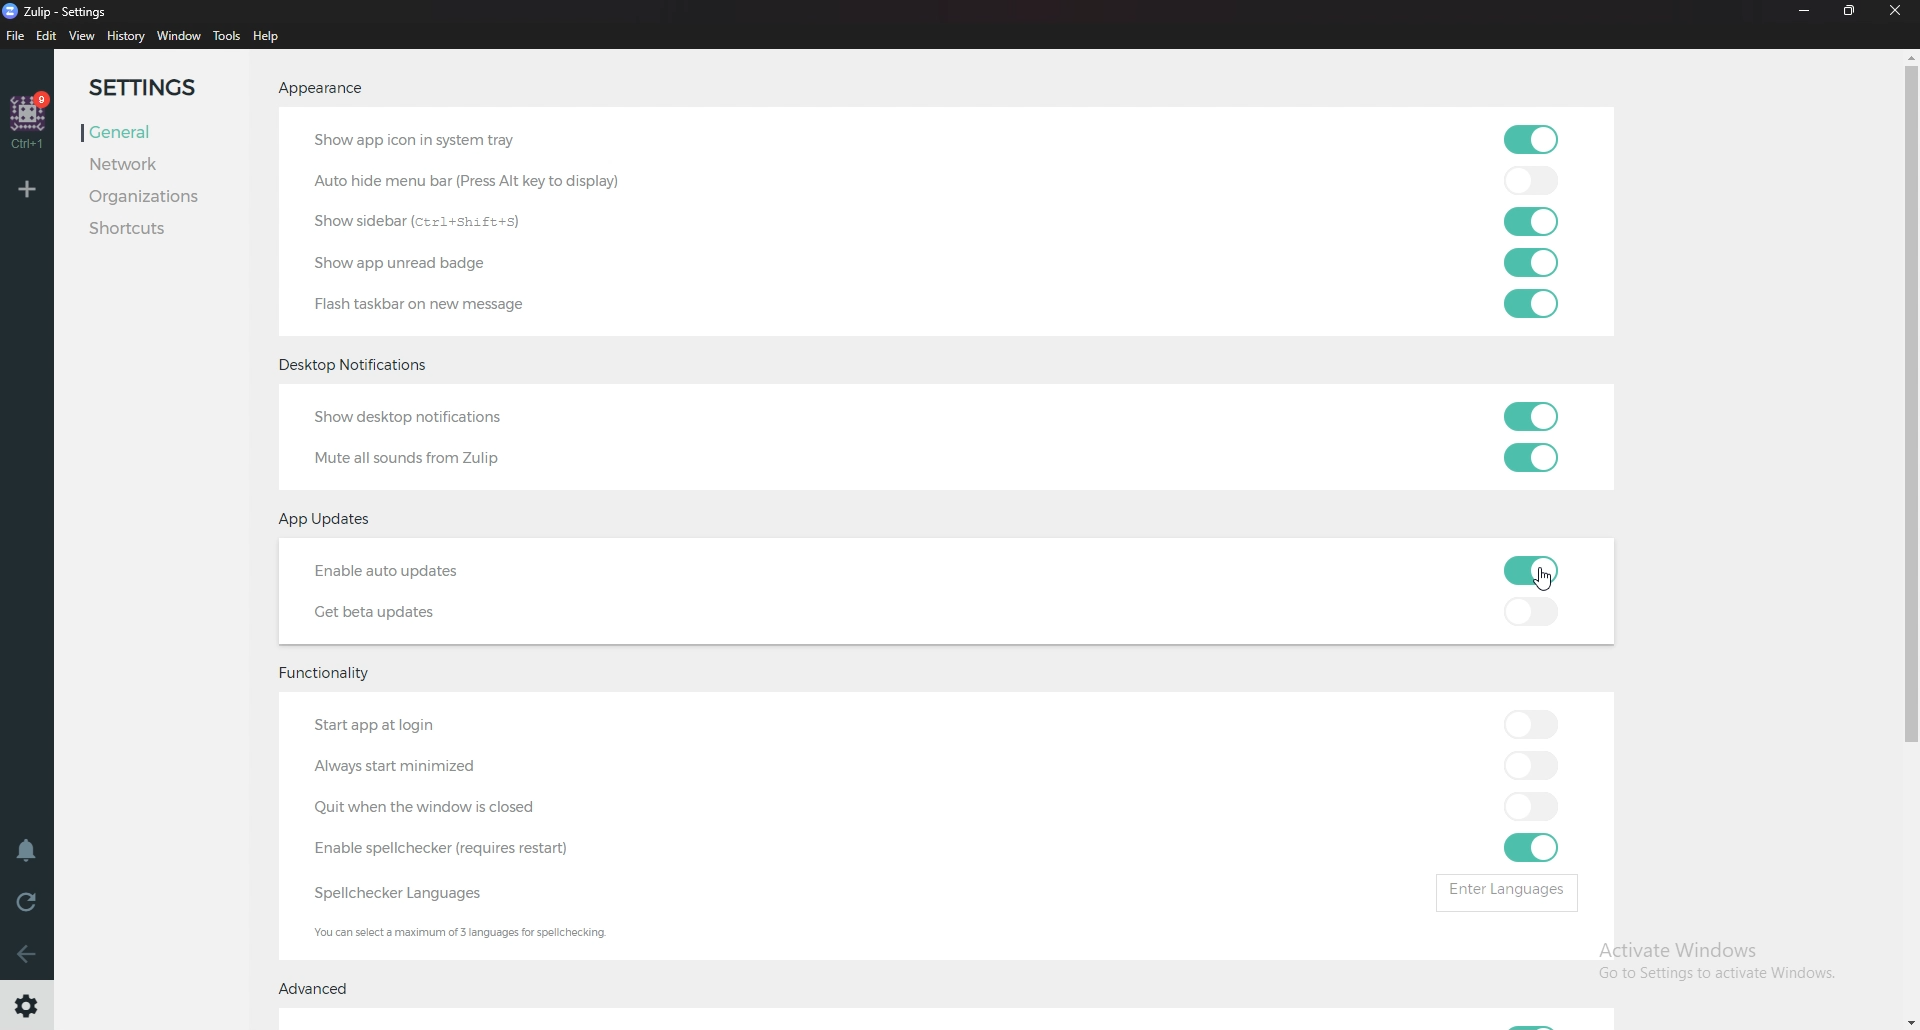  Describe the element at coordinates (322, 91) in the screenshot. I see `Appearance` at that location.